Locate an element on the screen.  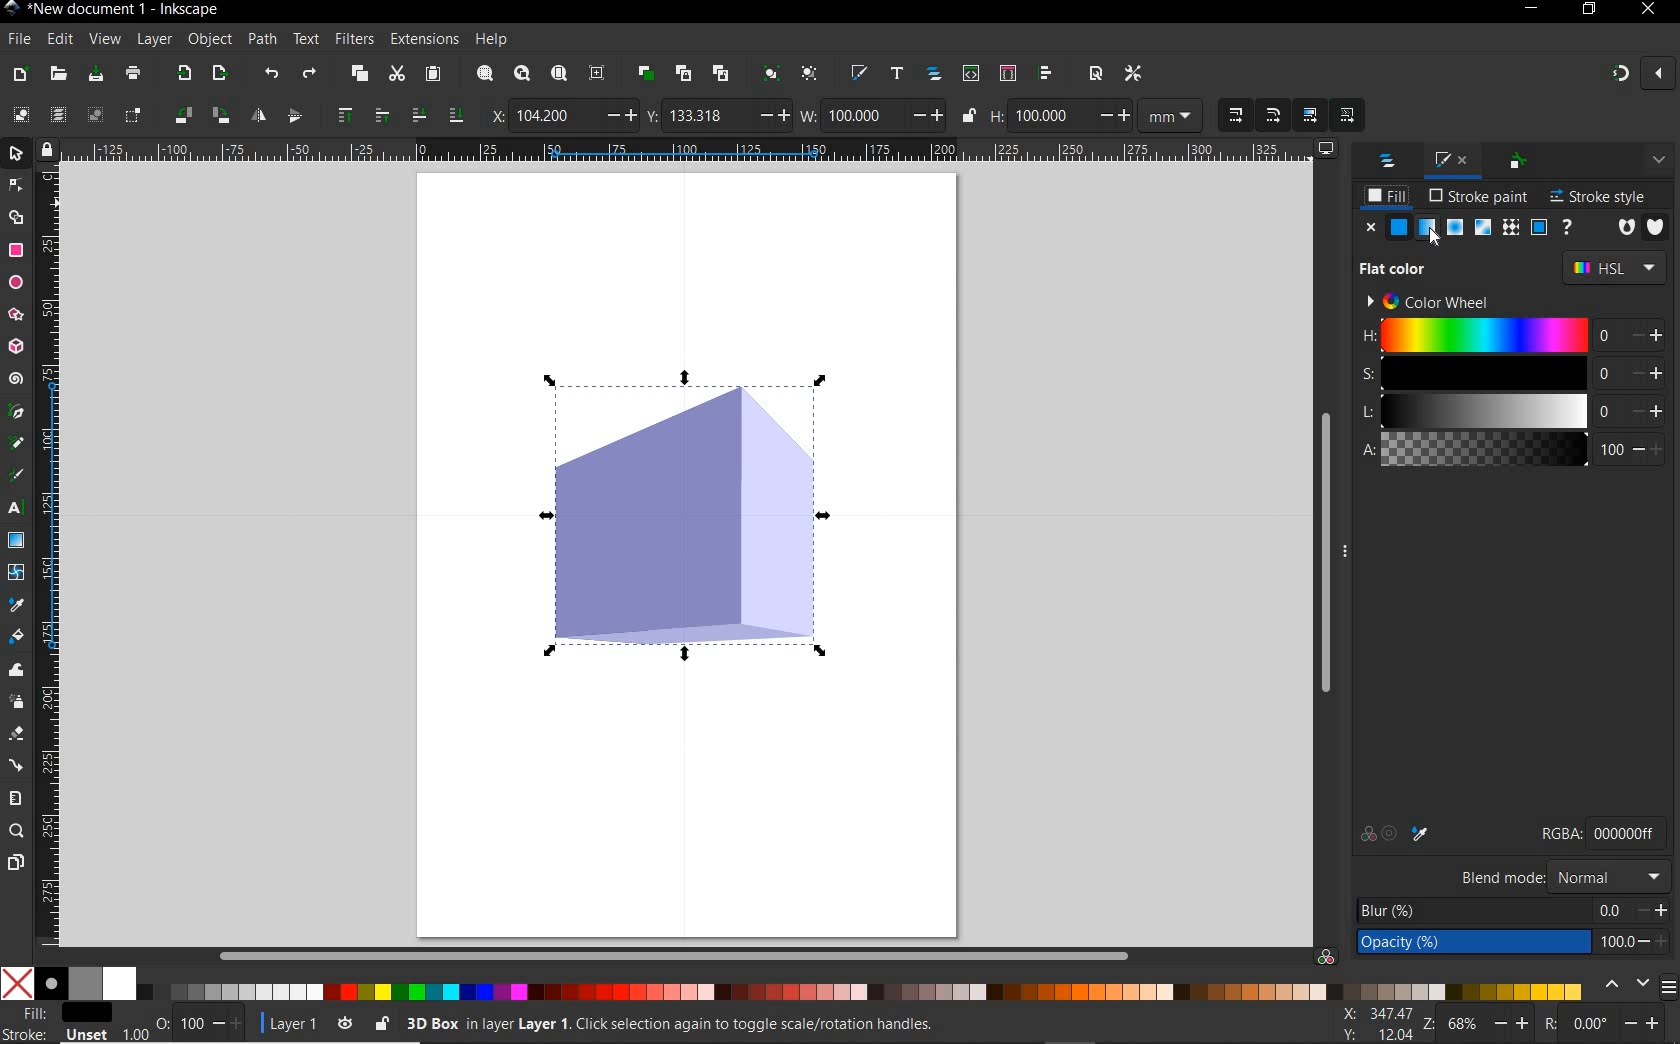
cursor is located at coordinates (1440, 236).